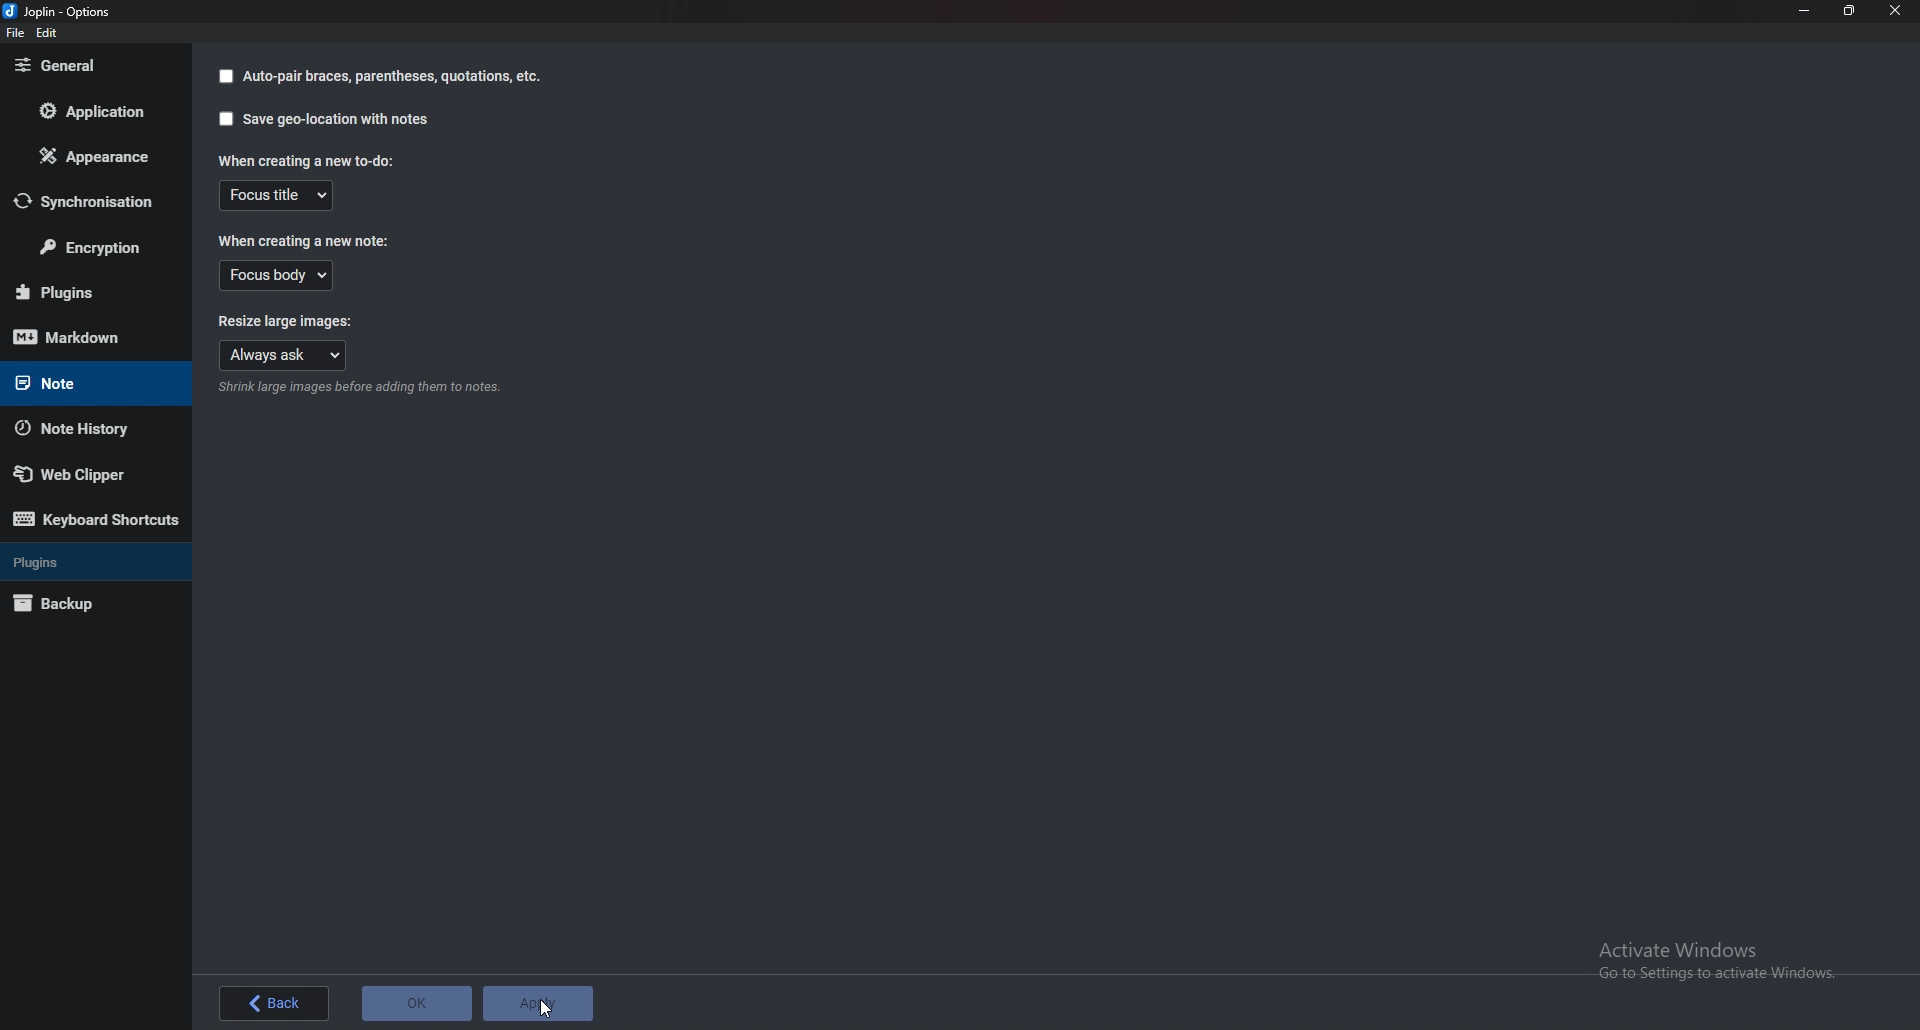 This screenshot has width=1920, height=1030. I want to click on Encryption, so click(96, 248).